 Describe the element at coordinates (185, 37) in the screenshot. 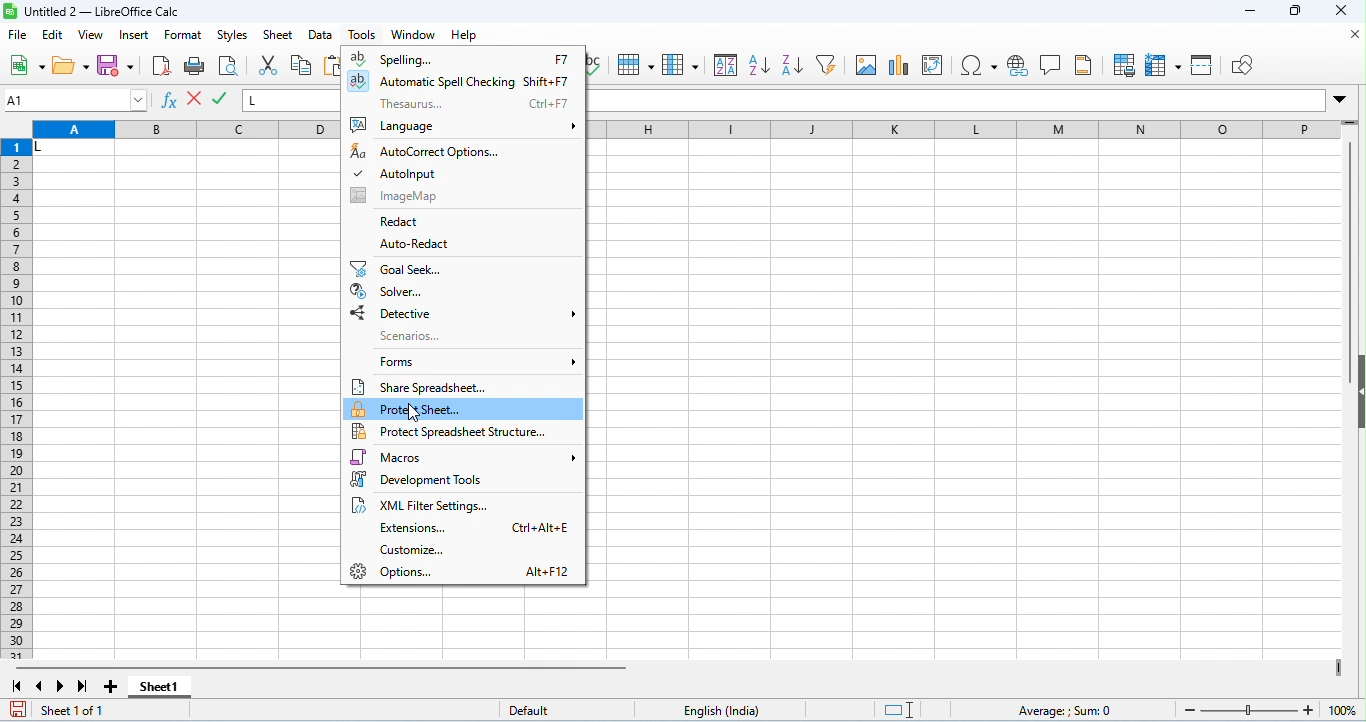

I see `format` at that location.